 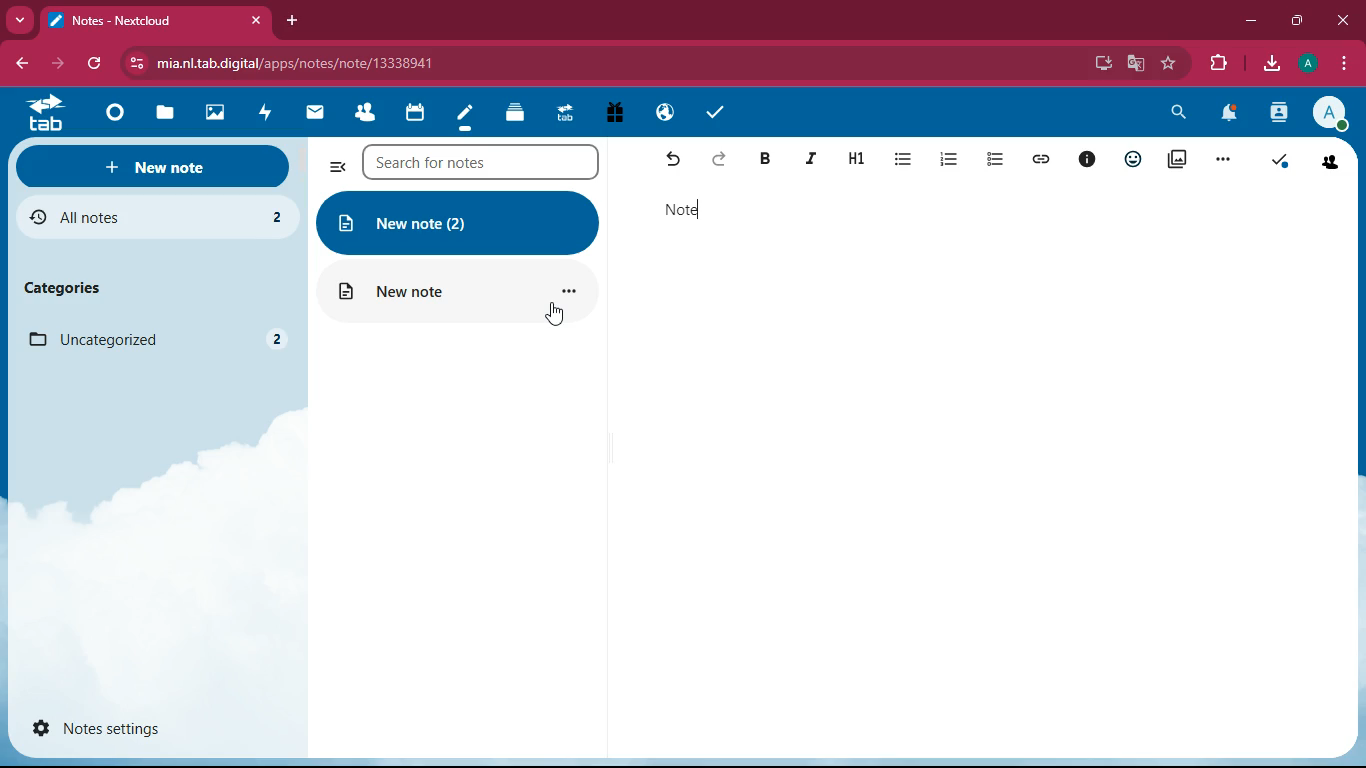 What do you see at coordinates (43, 114) in the screenshot?
I see `tab` at bounding box center [43, 114].